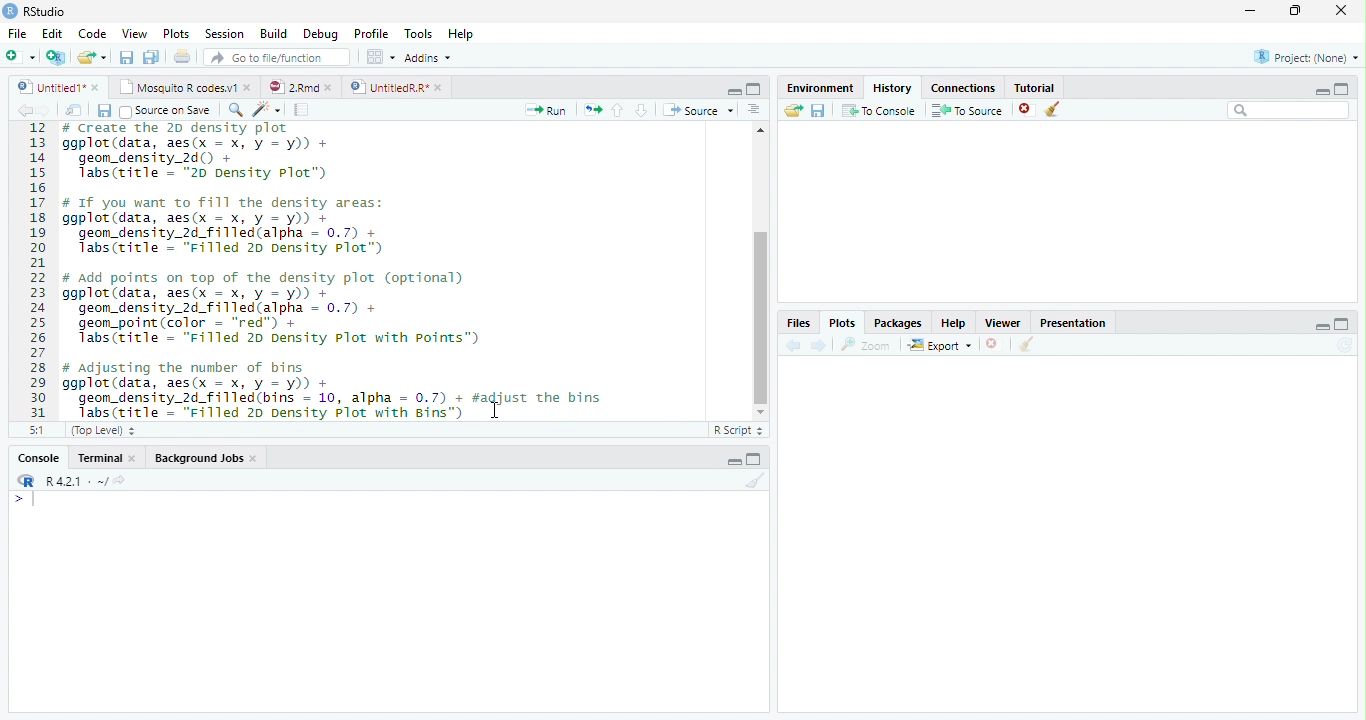  What do you see at coordinates (273, 33) in the screenshot?
I see `Build` at bounding box center [273, 33].